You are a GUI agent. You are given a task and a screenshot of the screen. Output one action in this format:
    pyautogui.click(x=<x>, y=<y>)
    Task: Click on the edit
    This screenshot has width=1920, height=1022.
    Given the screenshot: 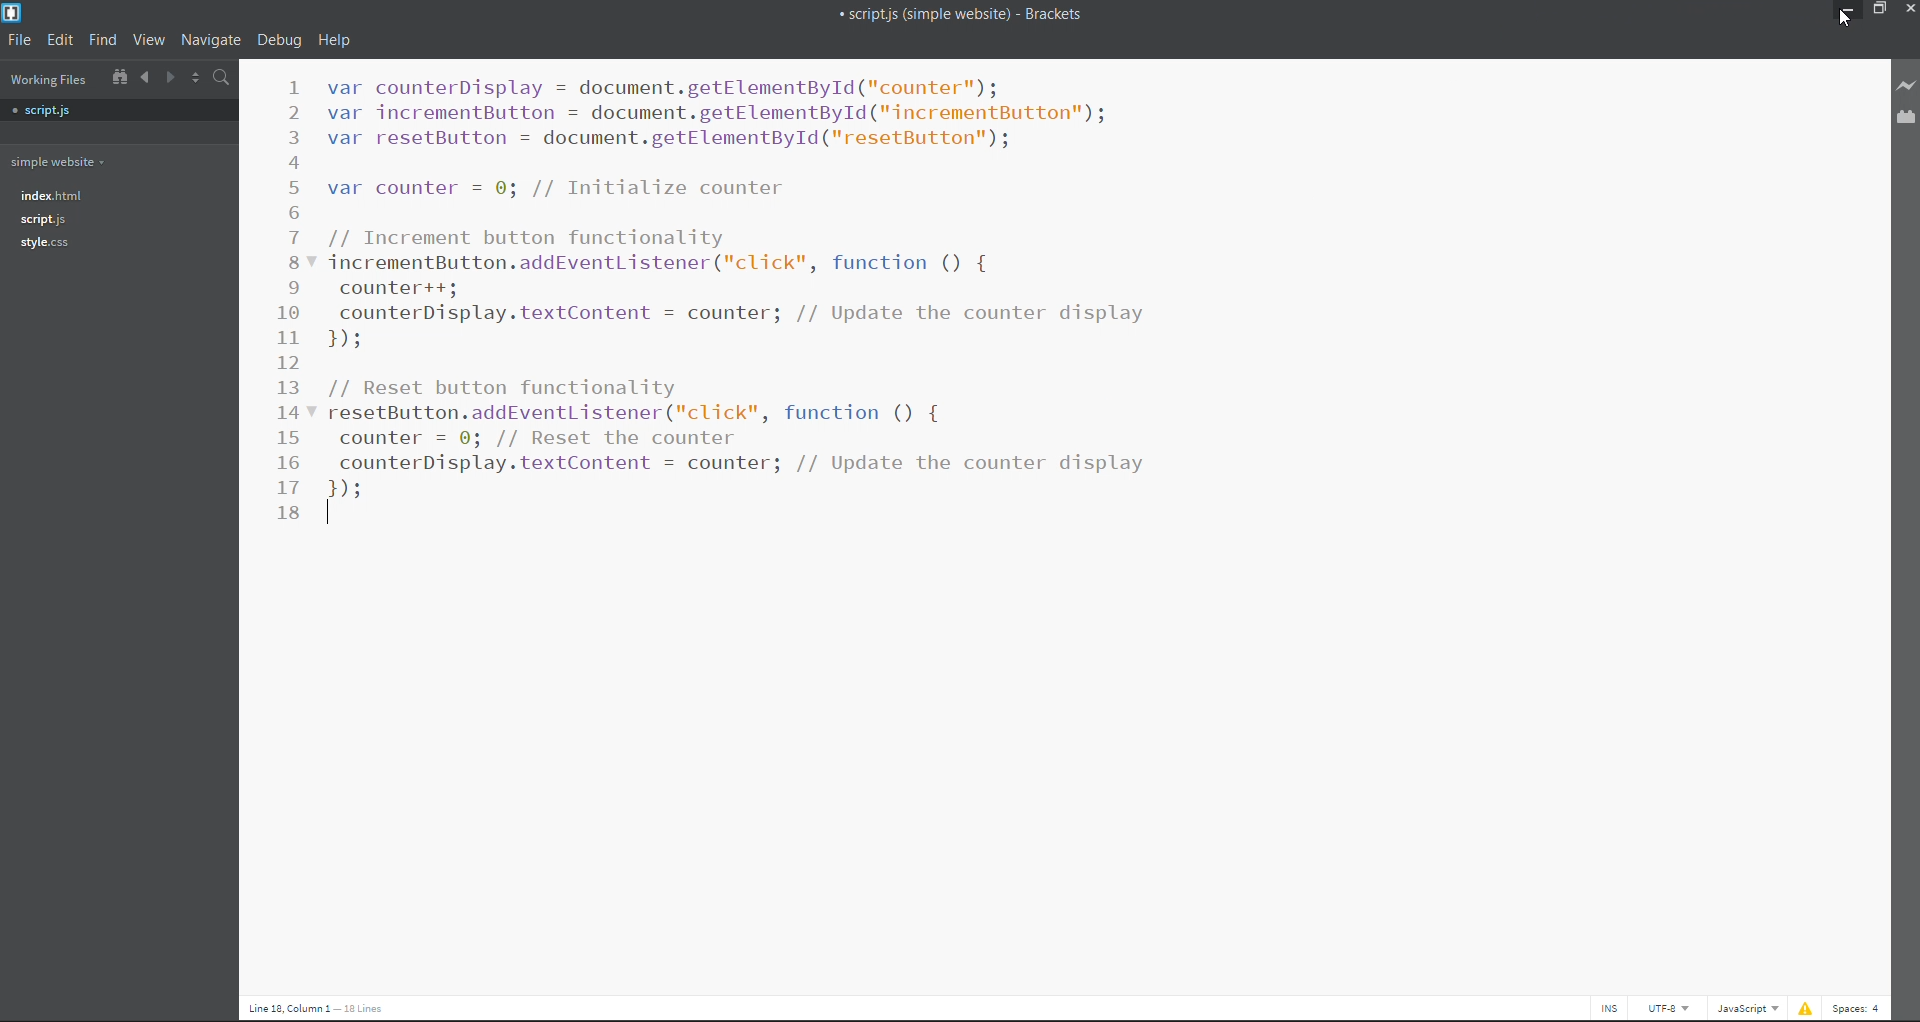 What is the action you would take?
    pyautogui.click(x=61, y=39)
    